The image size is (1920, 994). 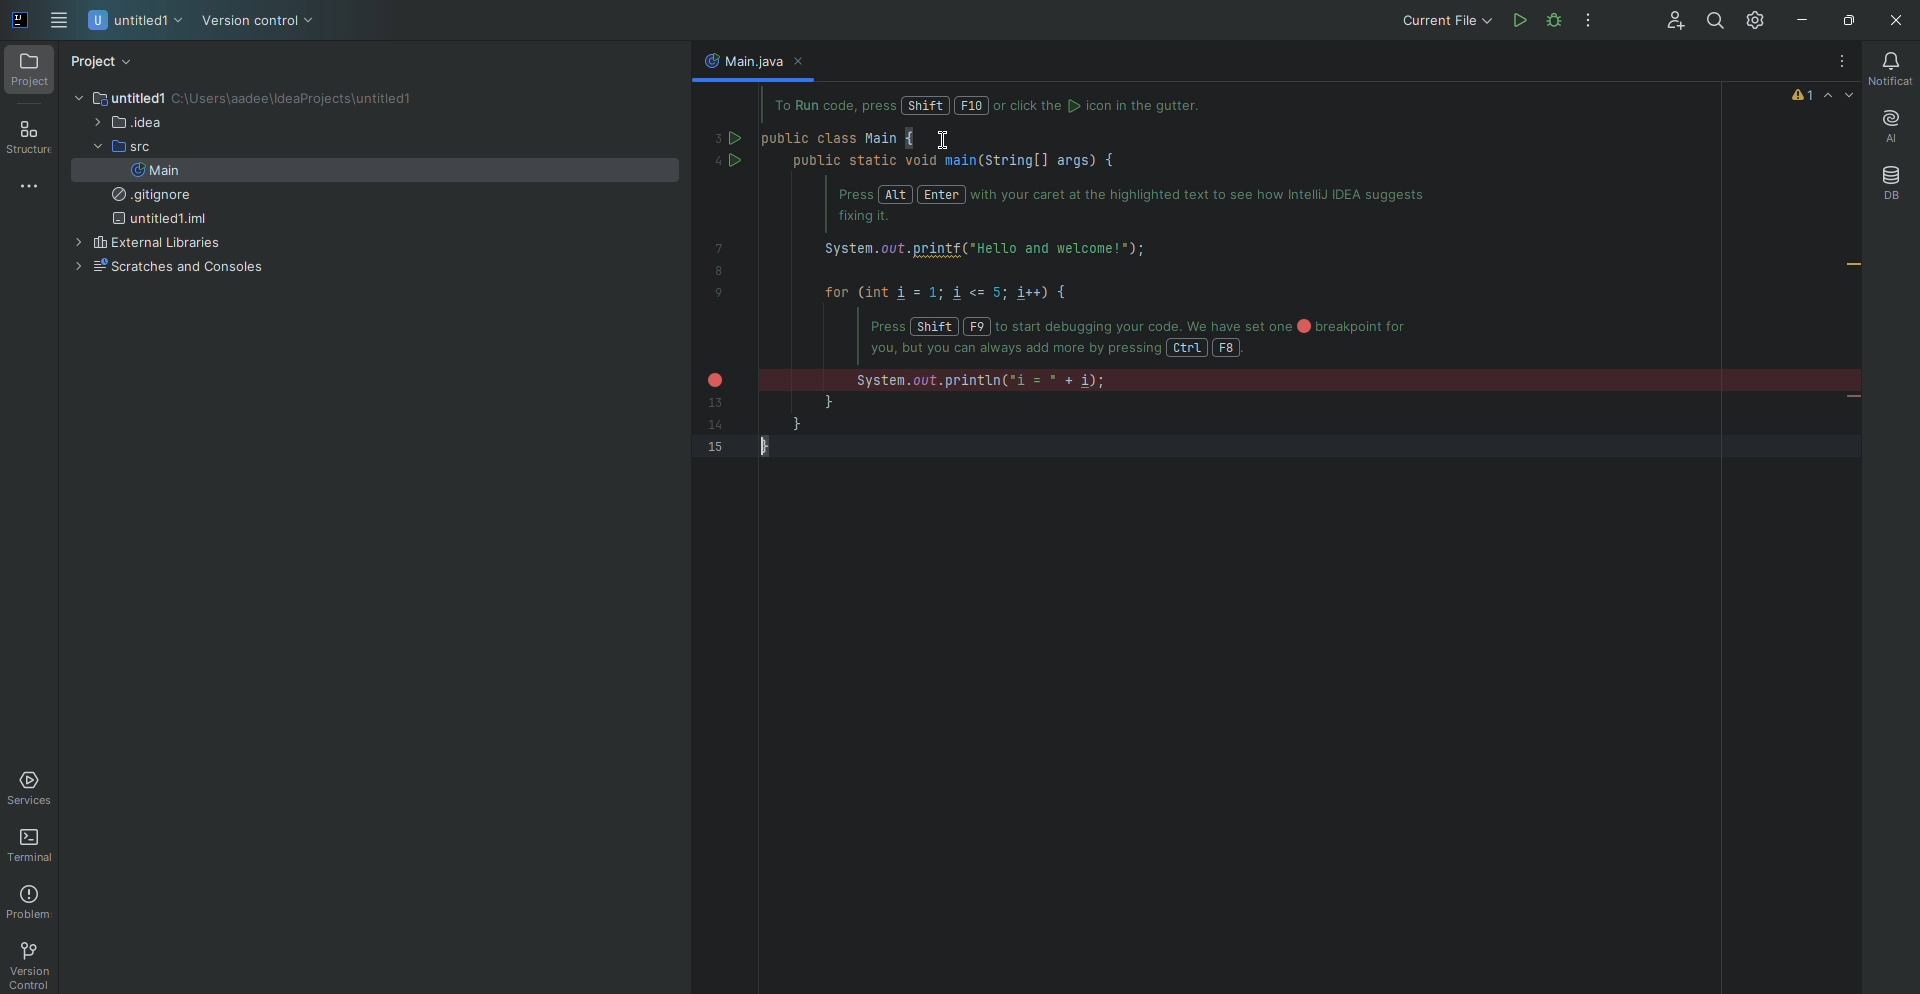 I want to click on Current File, so click(x=1444, y=20).